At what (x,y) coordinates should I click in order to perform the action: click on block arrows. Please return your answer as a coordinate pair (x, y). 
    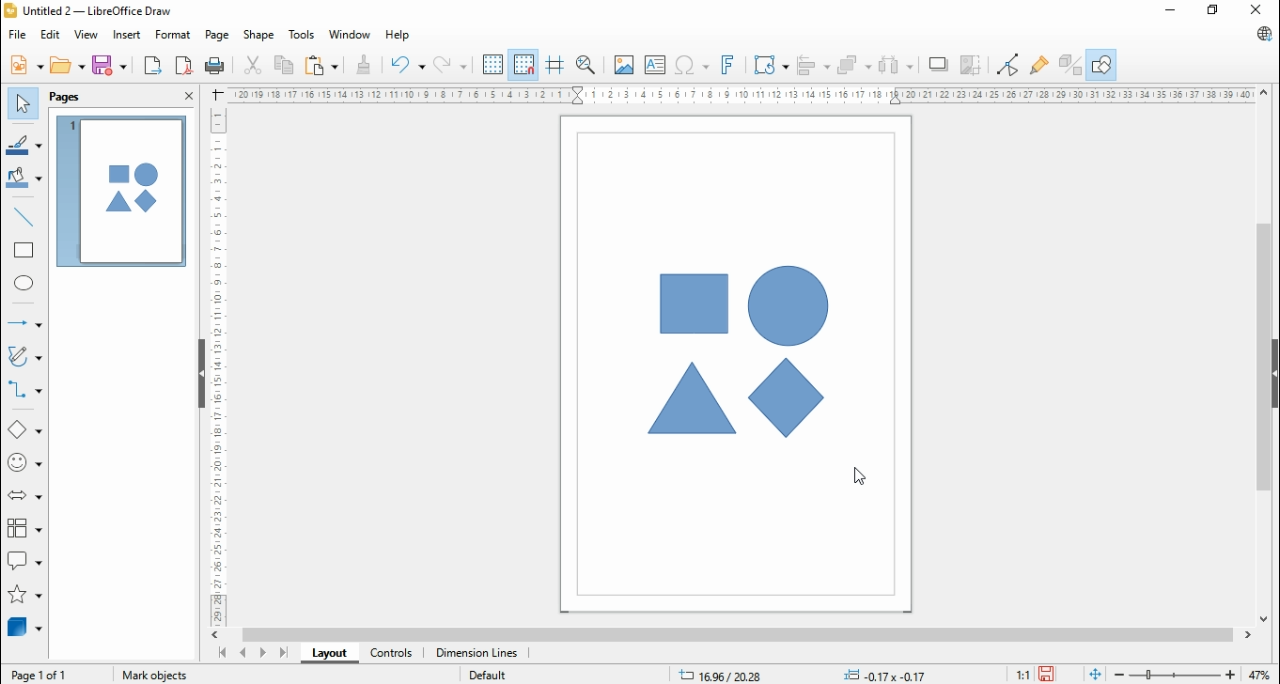
    Looking at the image, I should click on (25, 495).